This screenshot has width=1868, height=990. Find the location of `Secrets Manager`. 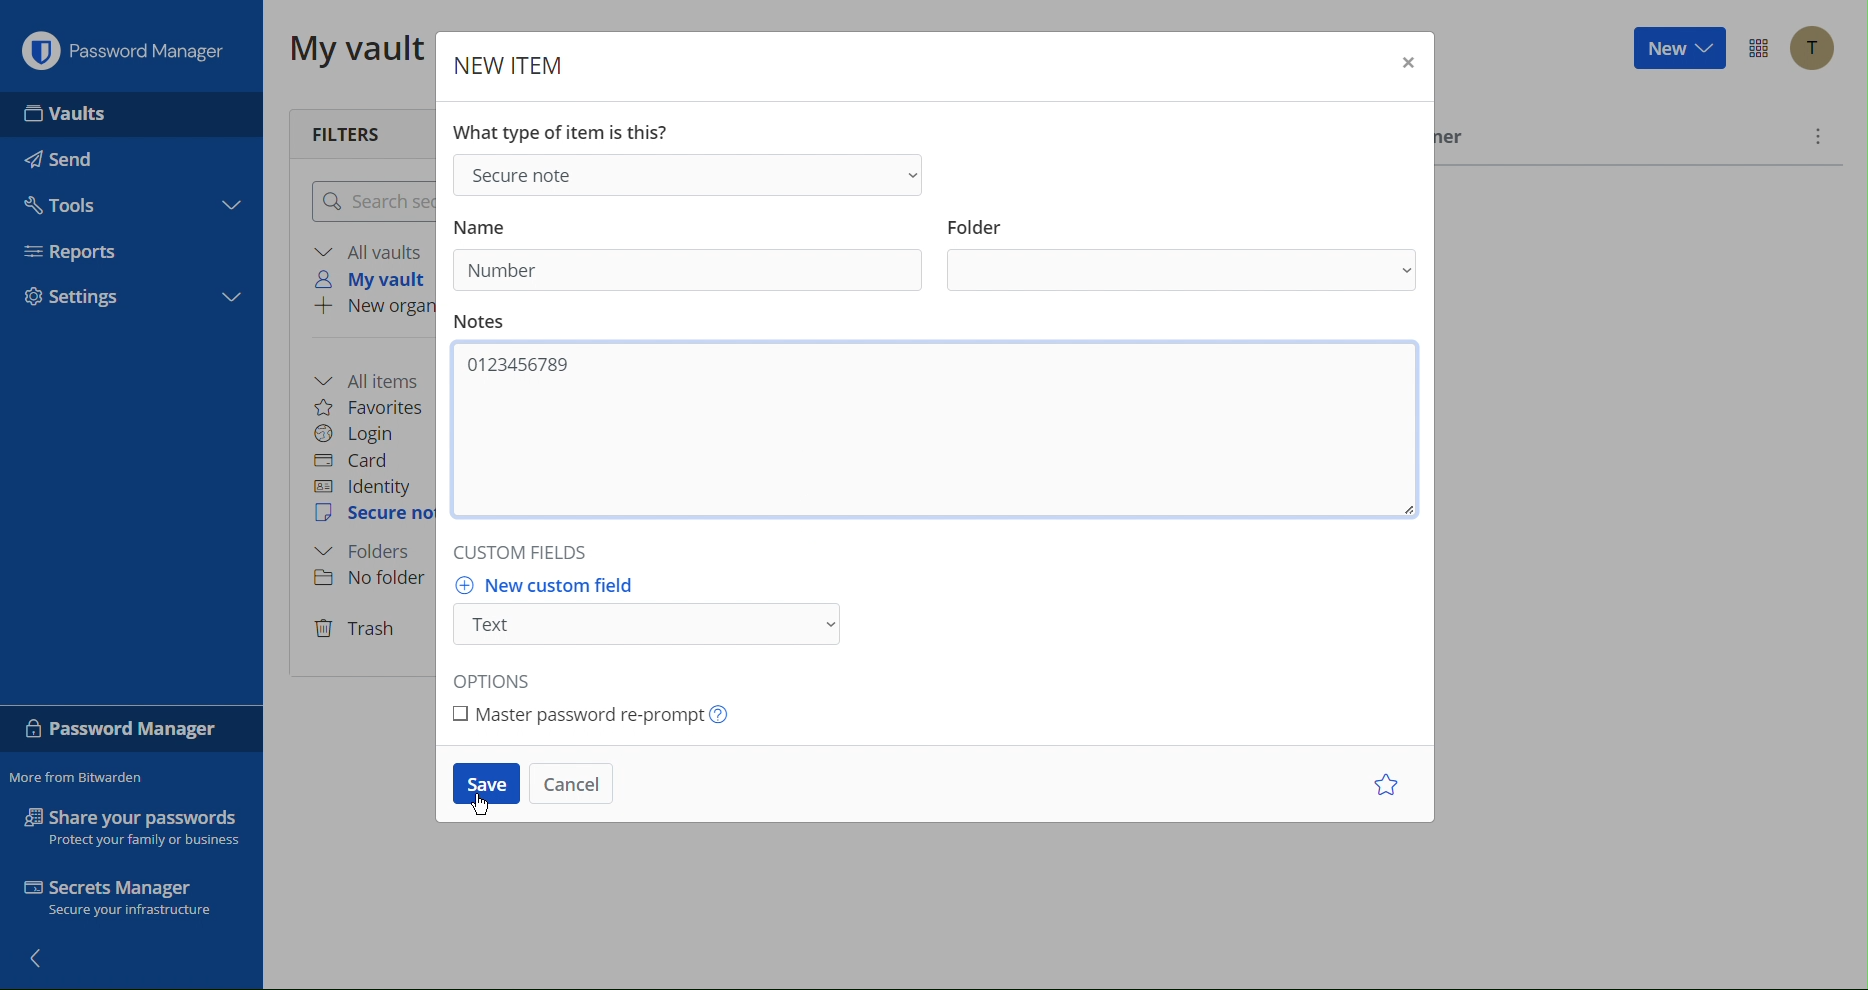

Secrets Manager is located at coordinates (132, 899).